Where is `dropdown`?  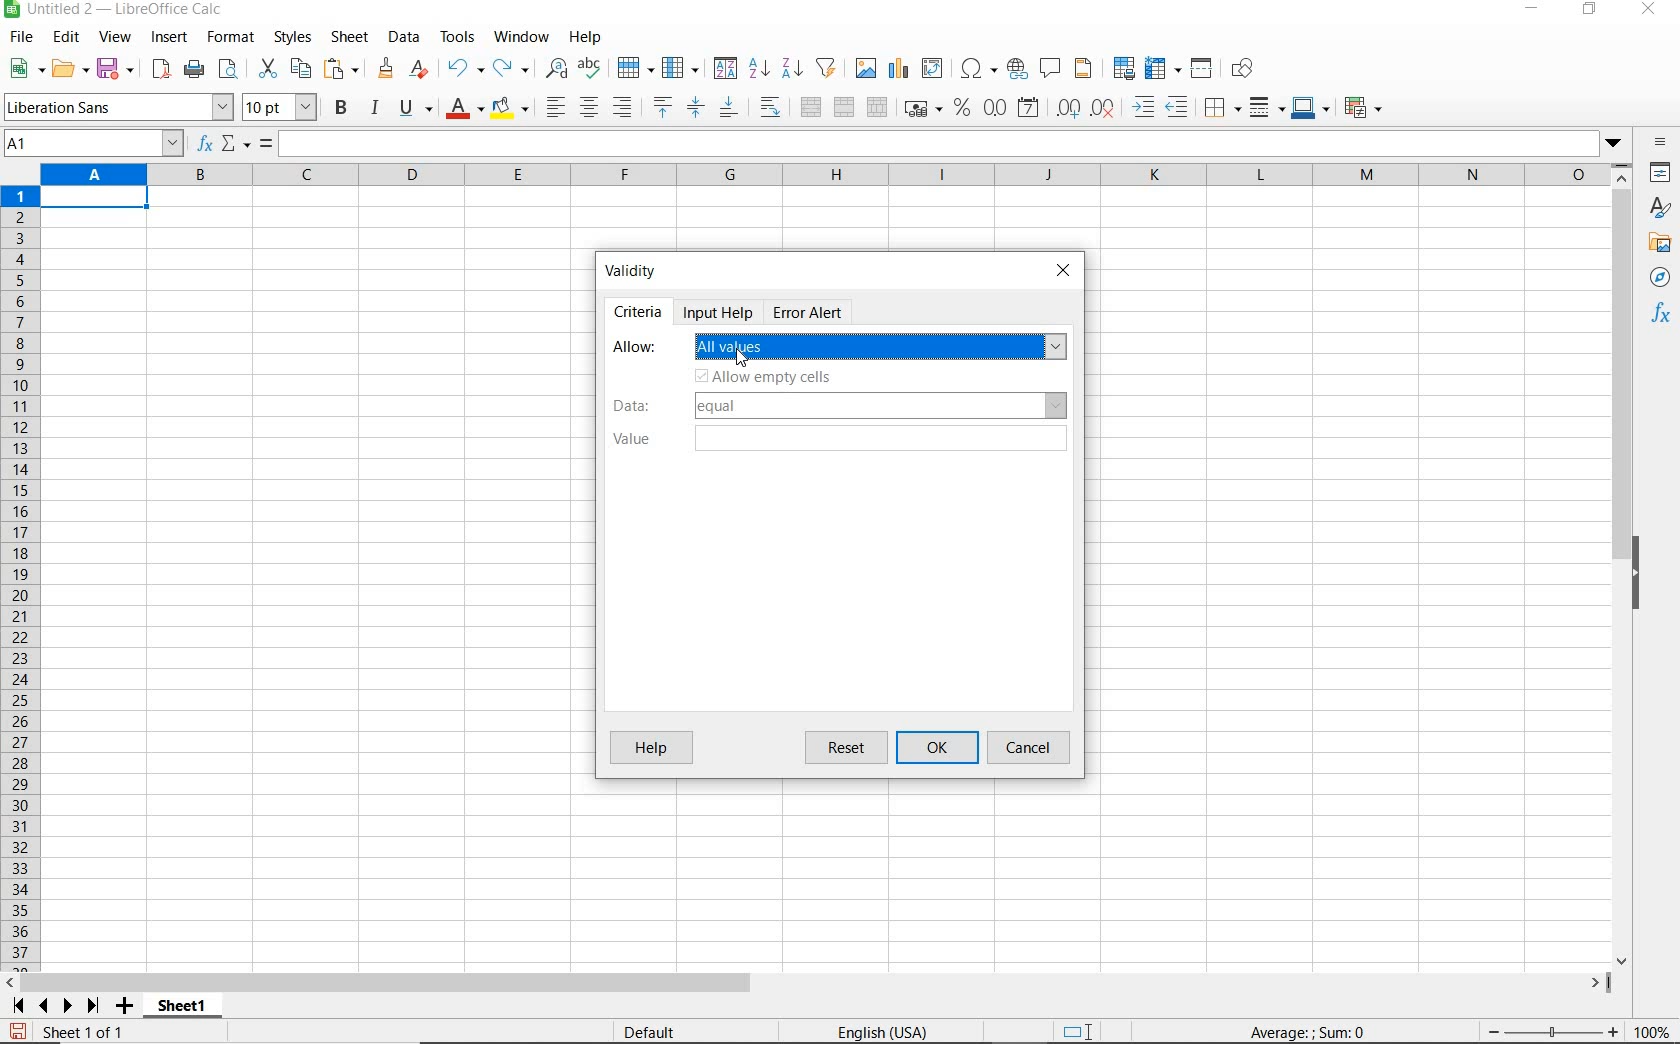 dropdown is located at coordinates (1615, 145).